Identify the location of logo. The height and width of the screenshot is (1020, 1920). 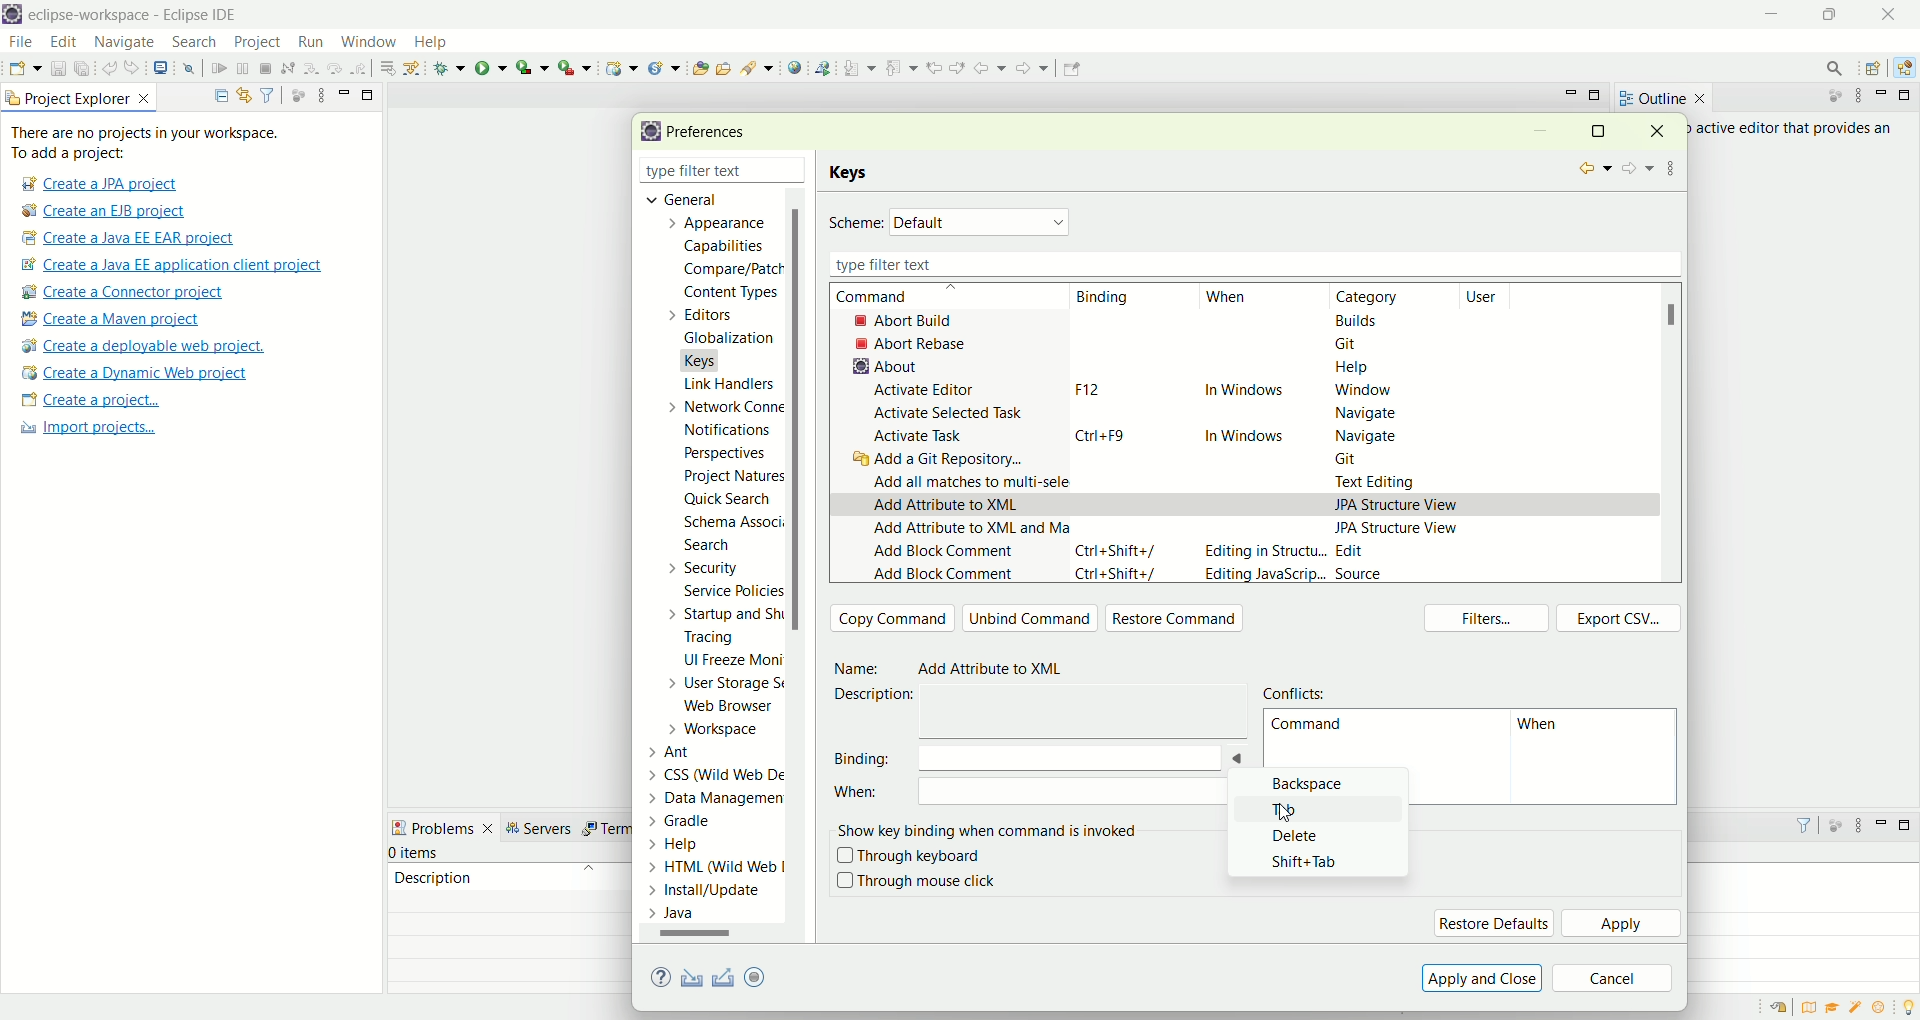
(12, 16).